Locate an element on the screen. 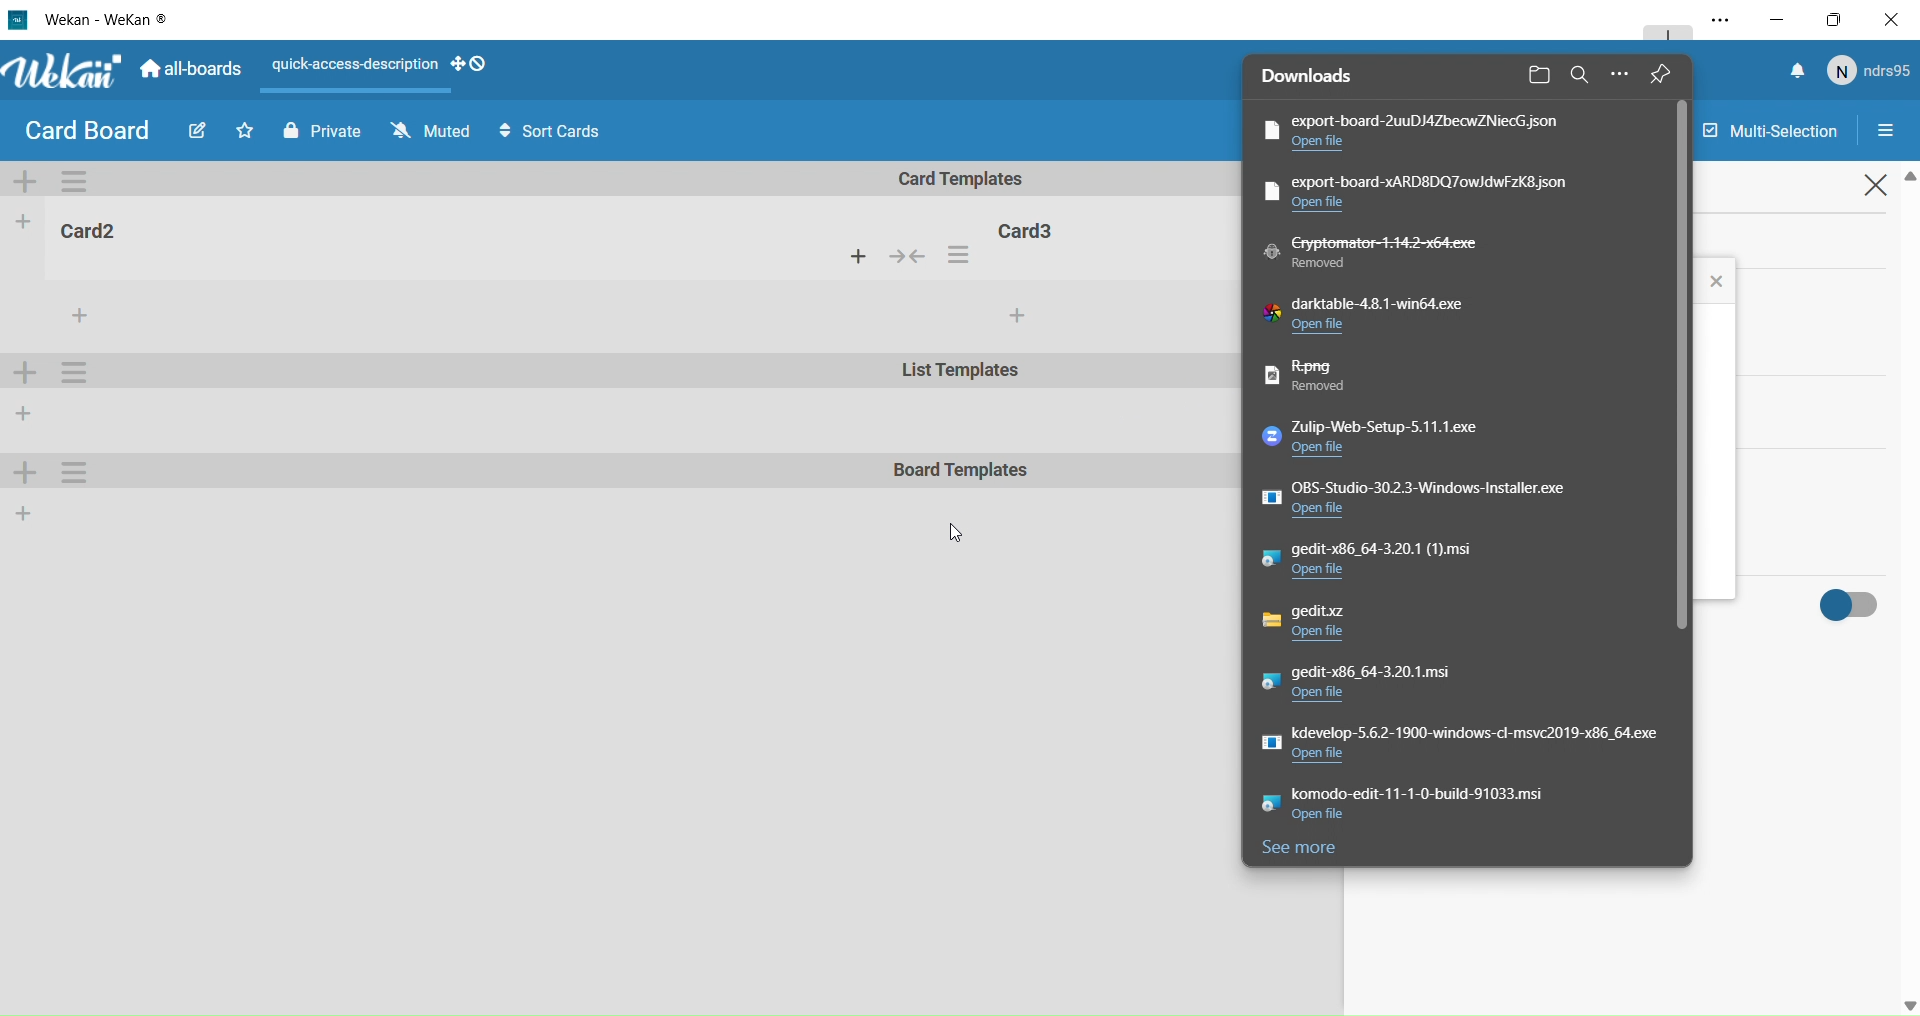 This screenshot has height=1016, width=1920. Card Templates is located at coordinates (975, 179).